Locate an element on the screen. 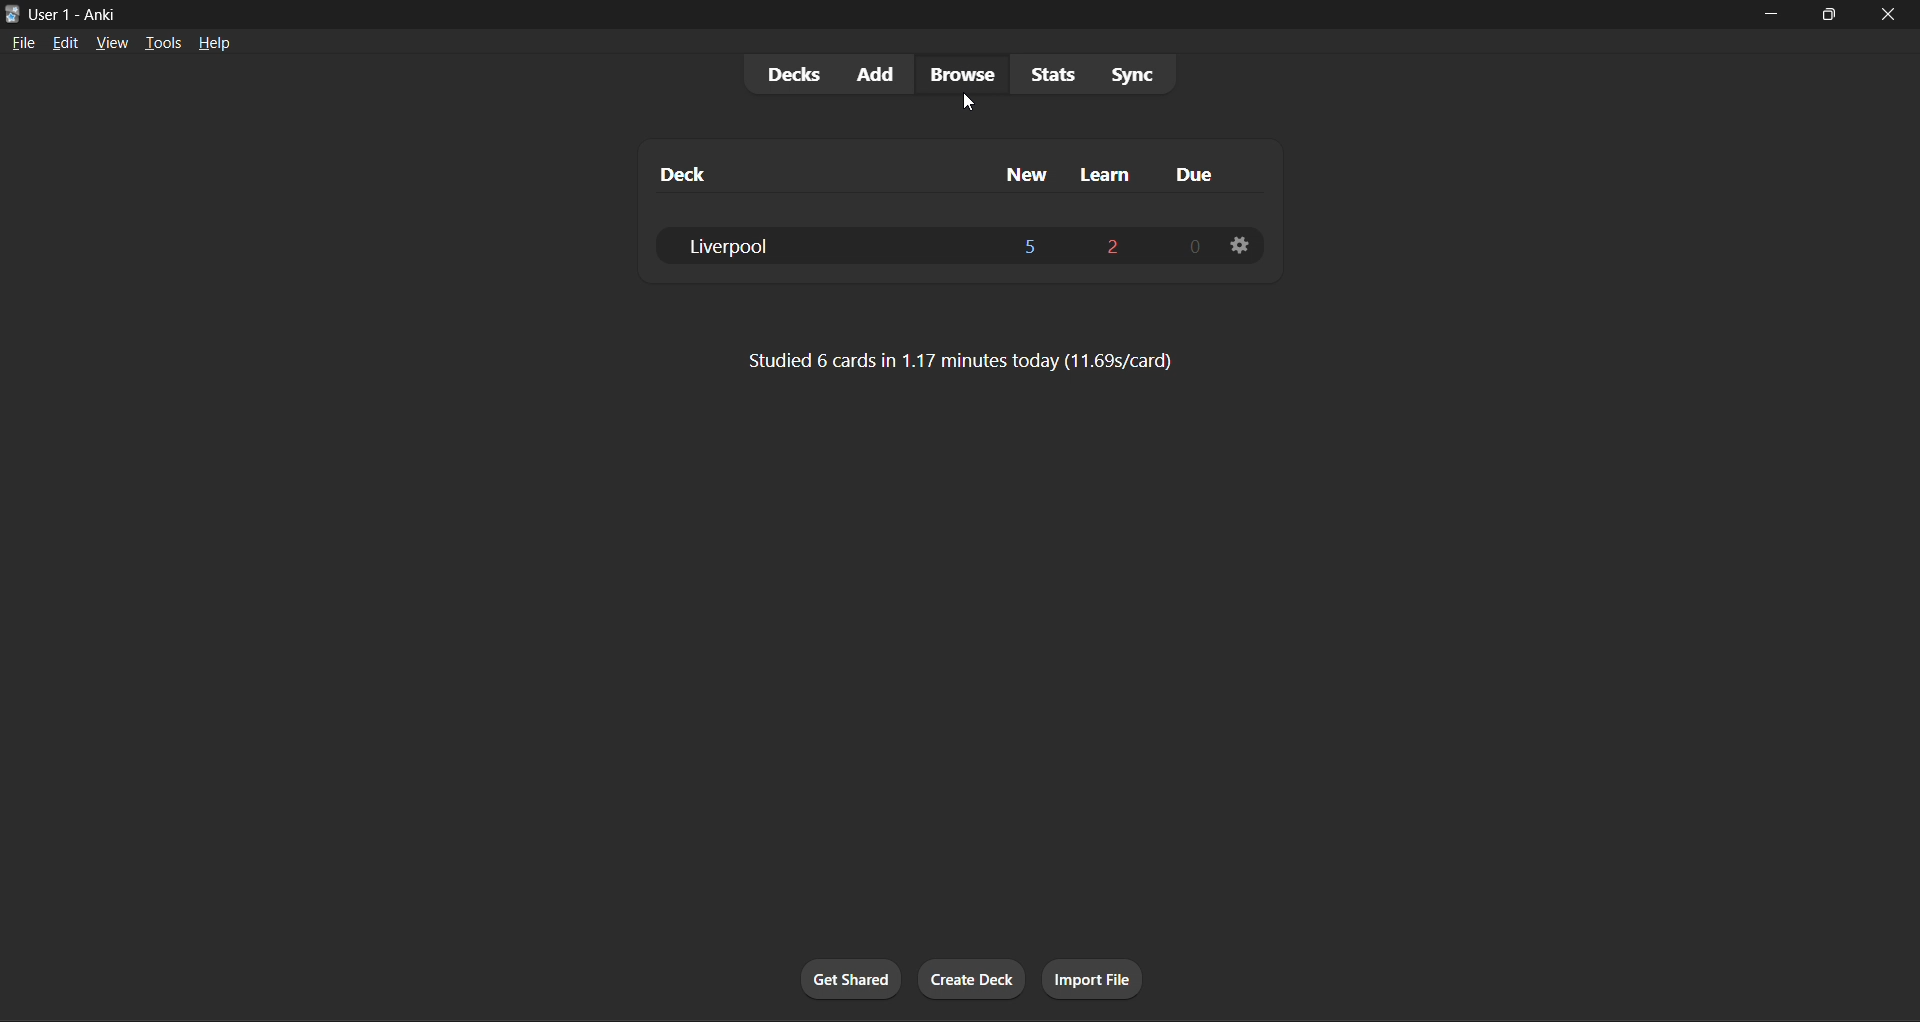 This screenshot has width=1920, height=1022. maximize is located at coordinates (1828, 16).